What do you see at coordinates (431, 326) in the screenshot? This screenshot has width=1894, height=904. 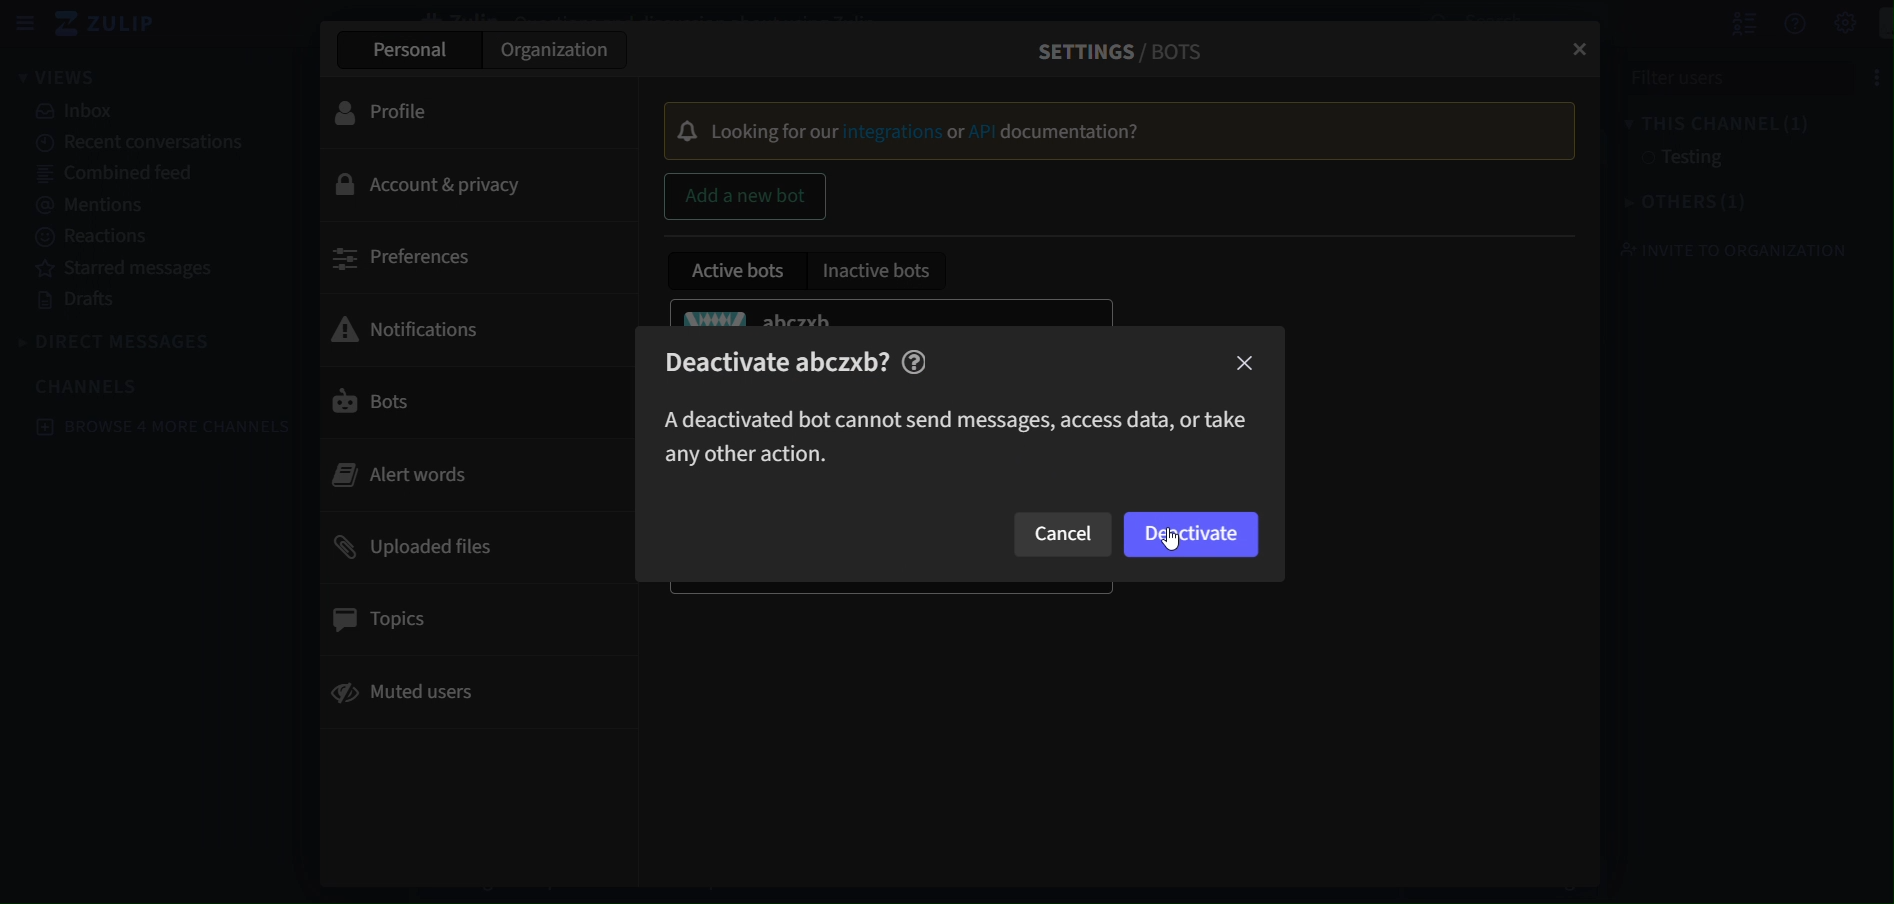 I see `notifications` at bounding box center [431, 326].